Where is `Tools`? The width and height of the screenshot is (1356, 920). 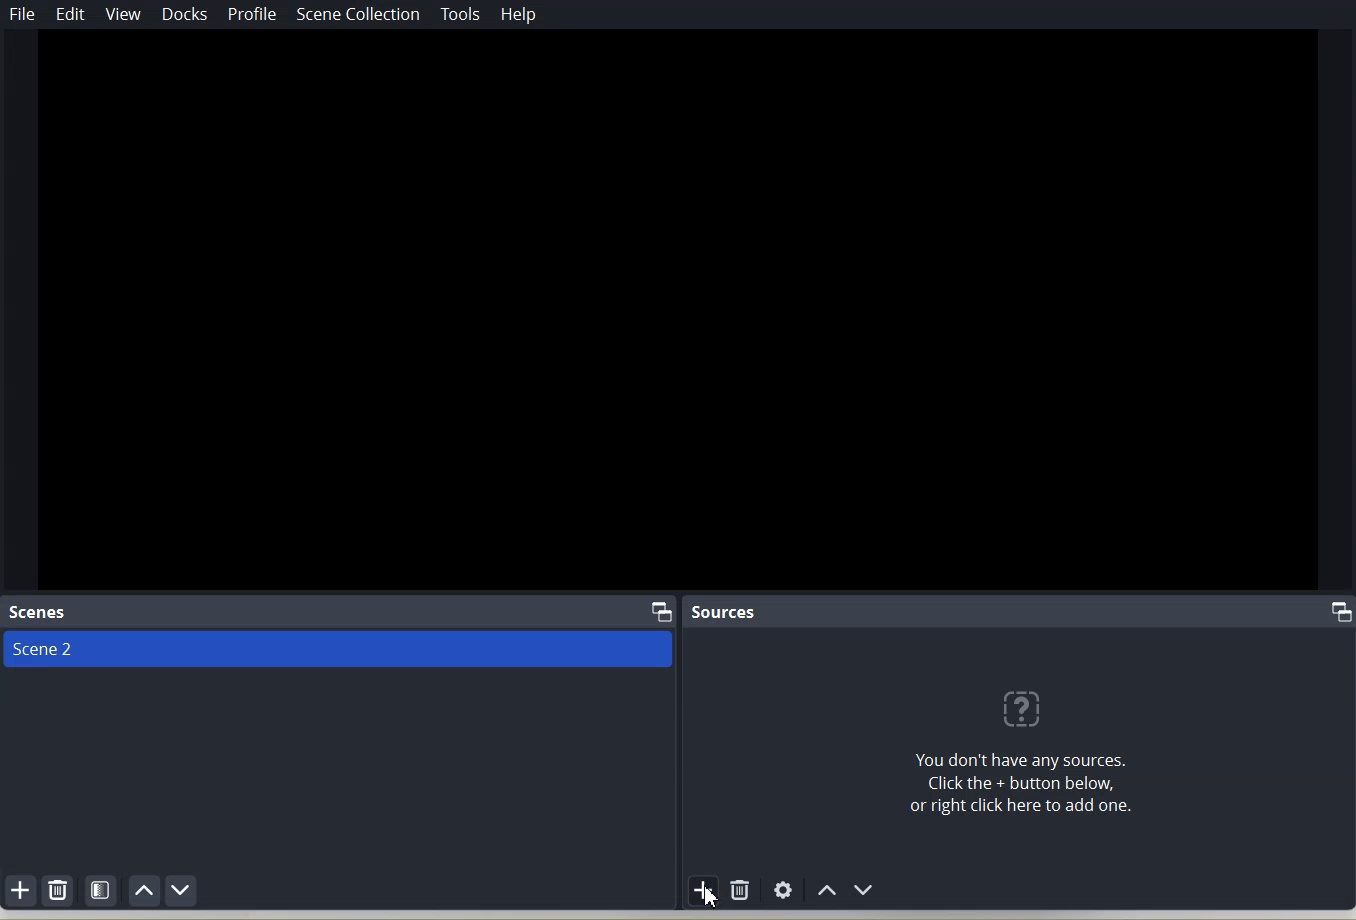 Tools is located at coordinates (462, 13).